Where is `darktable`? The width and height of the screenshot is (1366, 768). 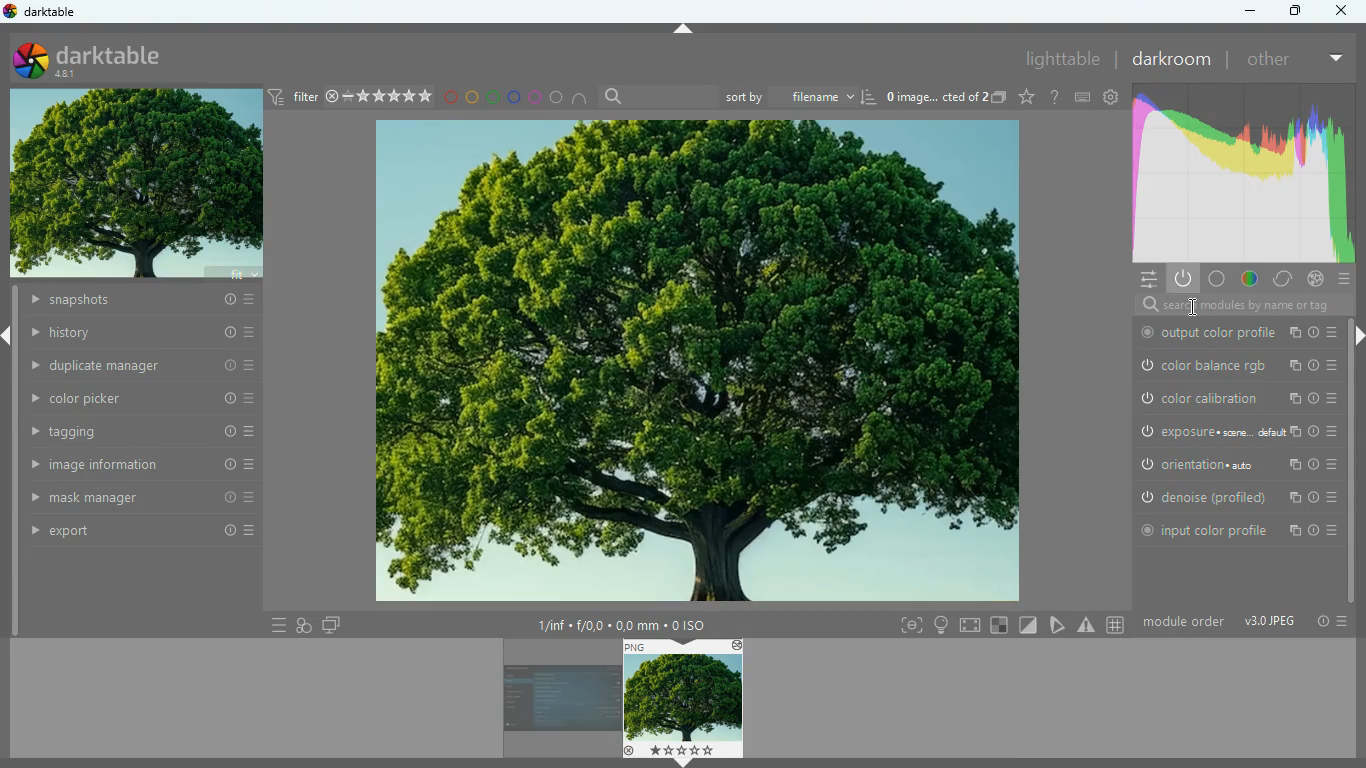
darktable is located at coordinates (116, 57).